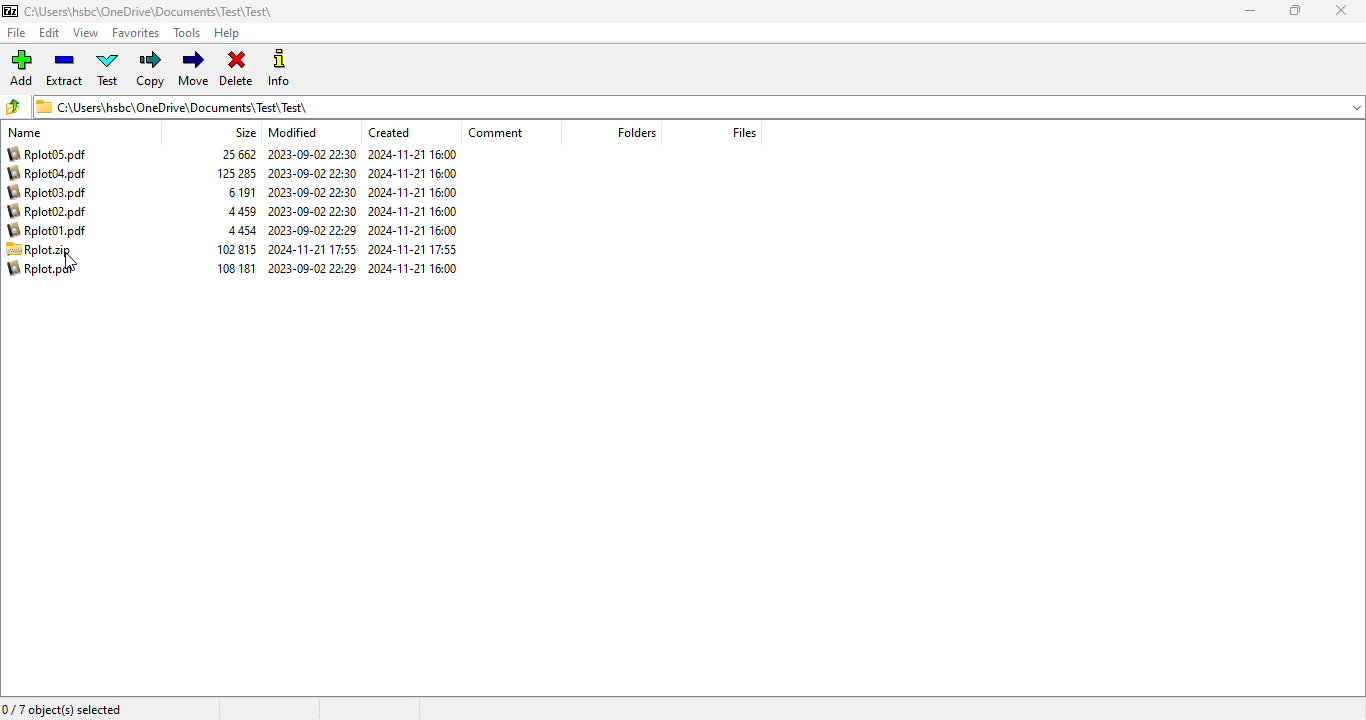 The image size is (1366, 720). What do you see at coordinates (1295, 10) in the screenshot?
I see `maximize` at bounding box center [1295, 10].